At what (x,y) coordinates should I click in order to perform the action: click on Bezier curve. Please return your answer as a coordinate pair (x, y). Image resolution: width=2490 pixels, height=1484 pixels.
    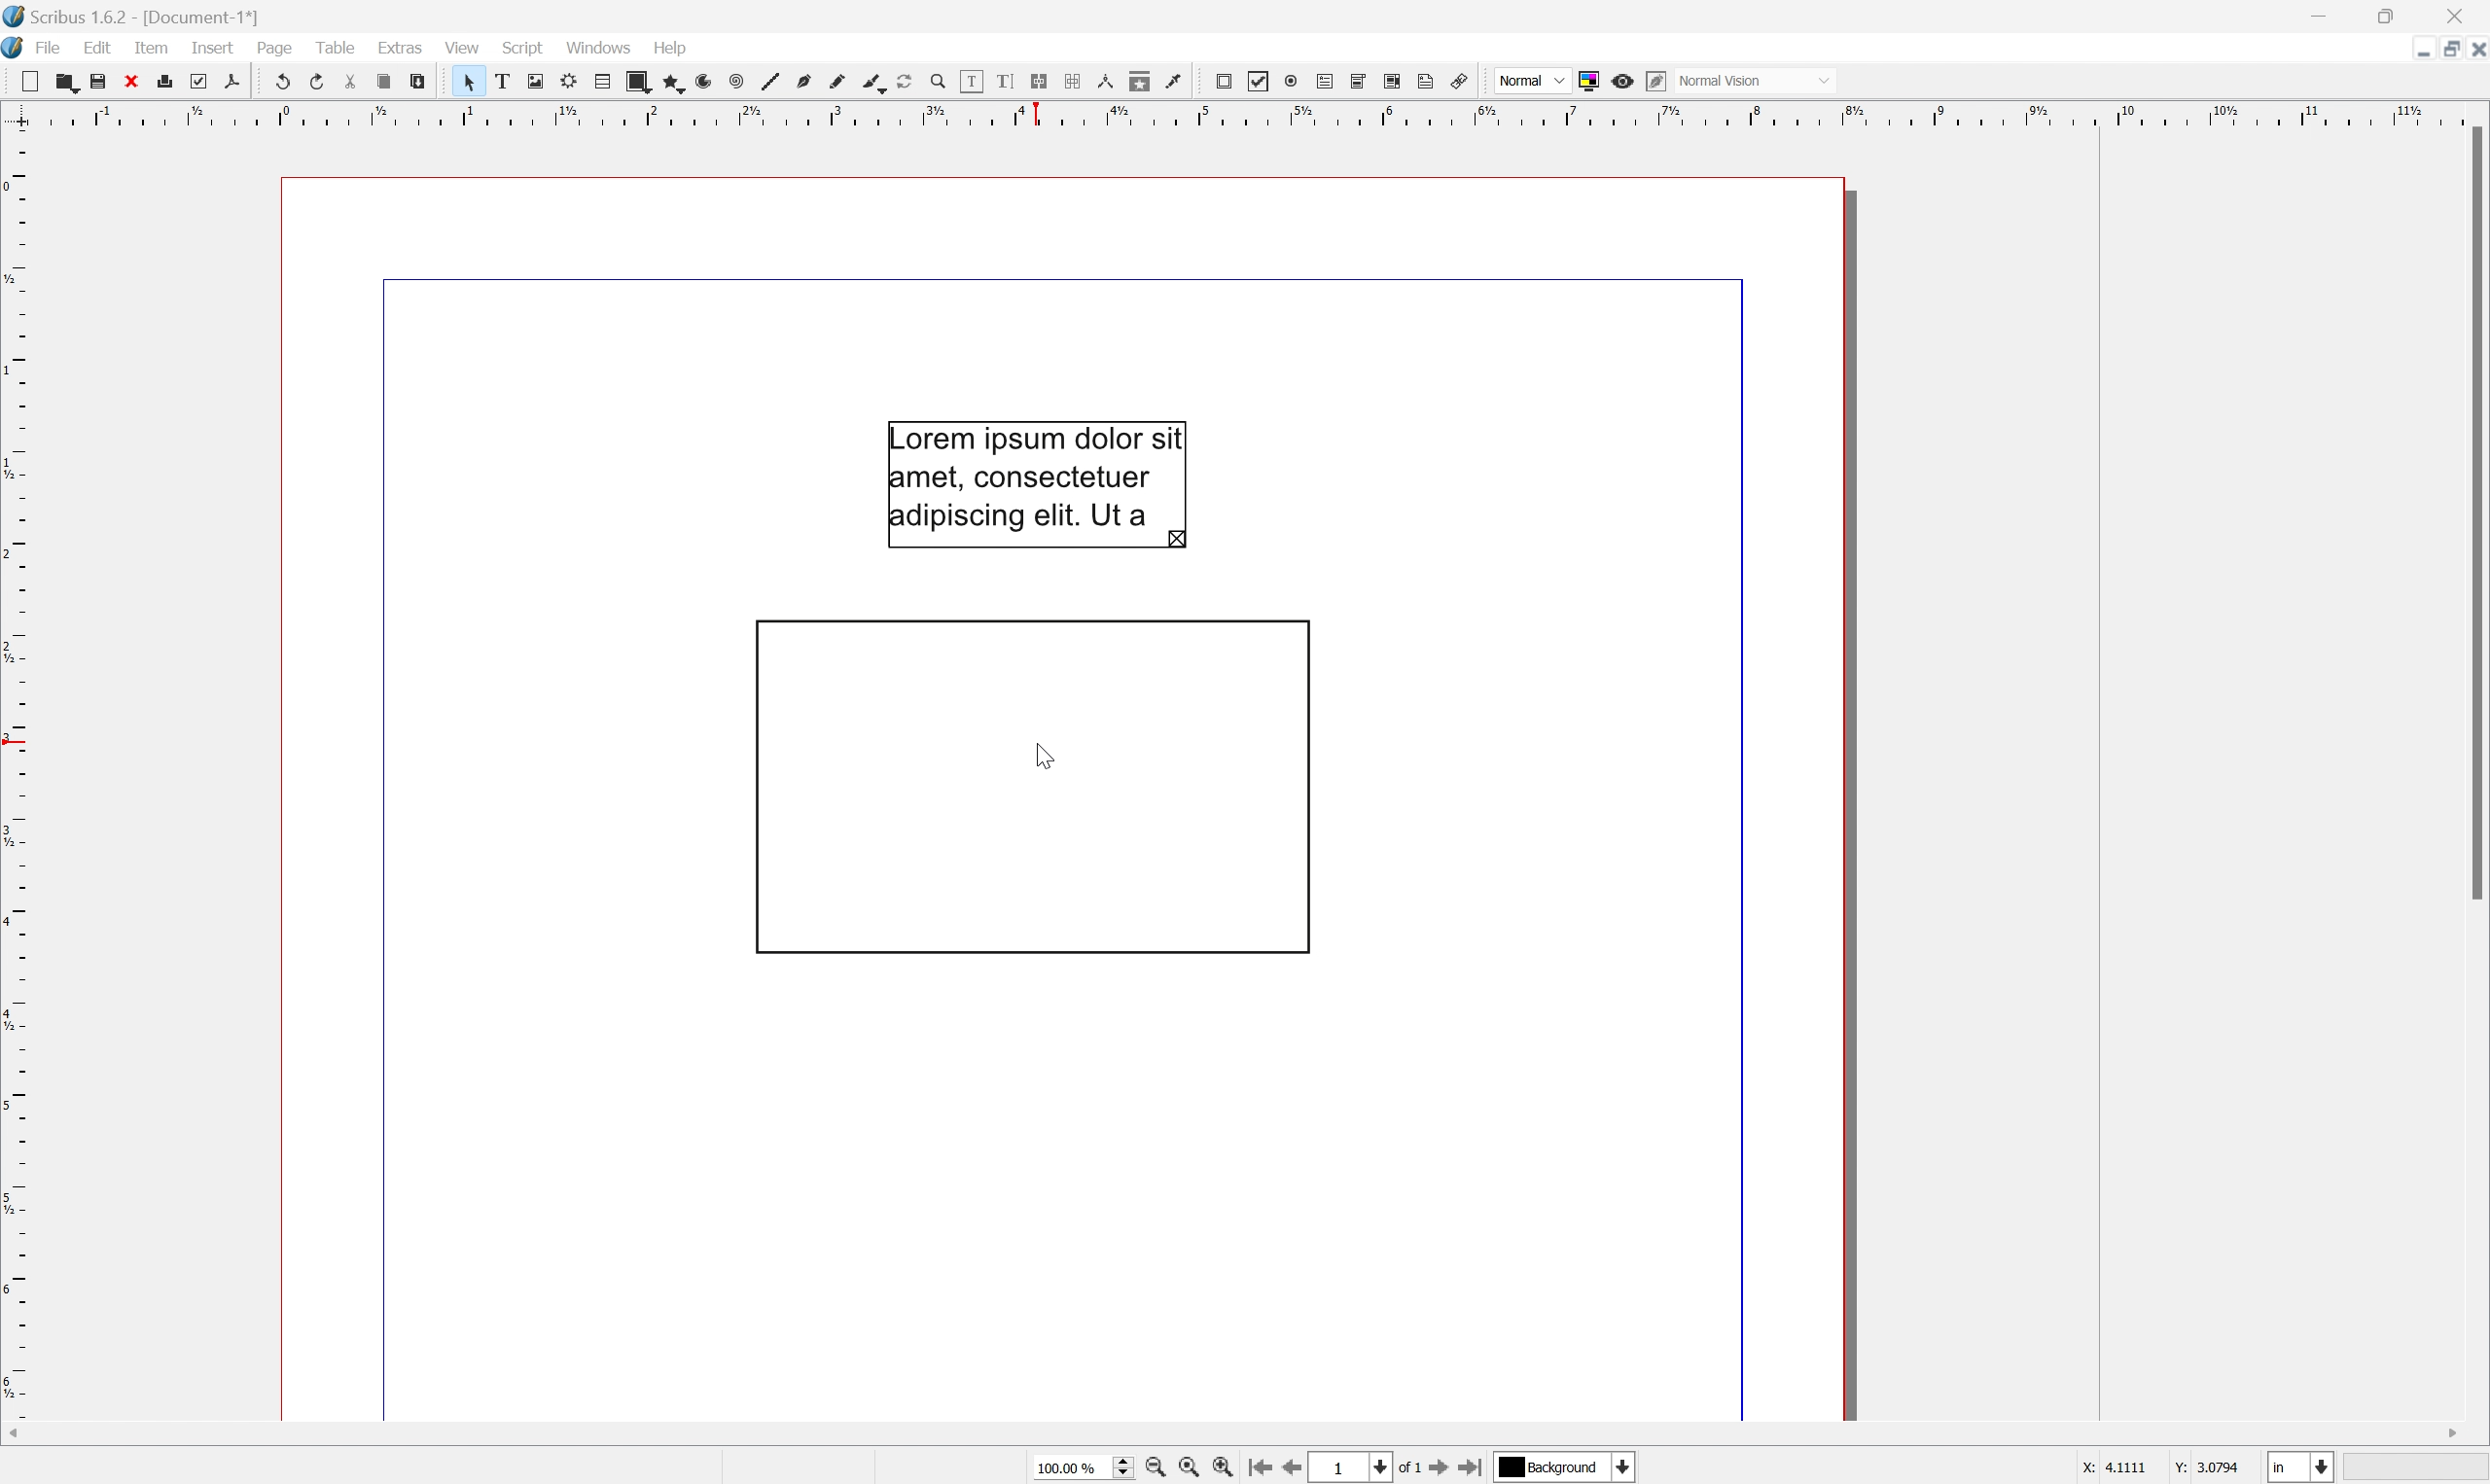
    Looking at the image, I should click on (799, 85).